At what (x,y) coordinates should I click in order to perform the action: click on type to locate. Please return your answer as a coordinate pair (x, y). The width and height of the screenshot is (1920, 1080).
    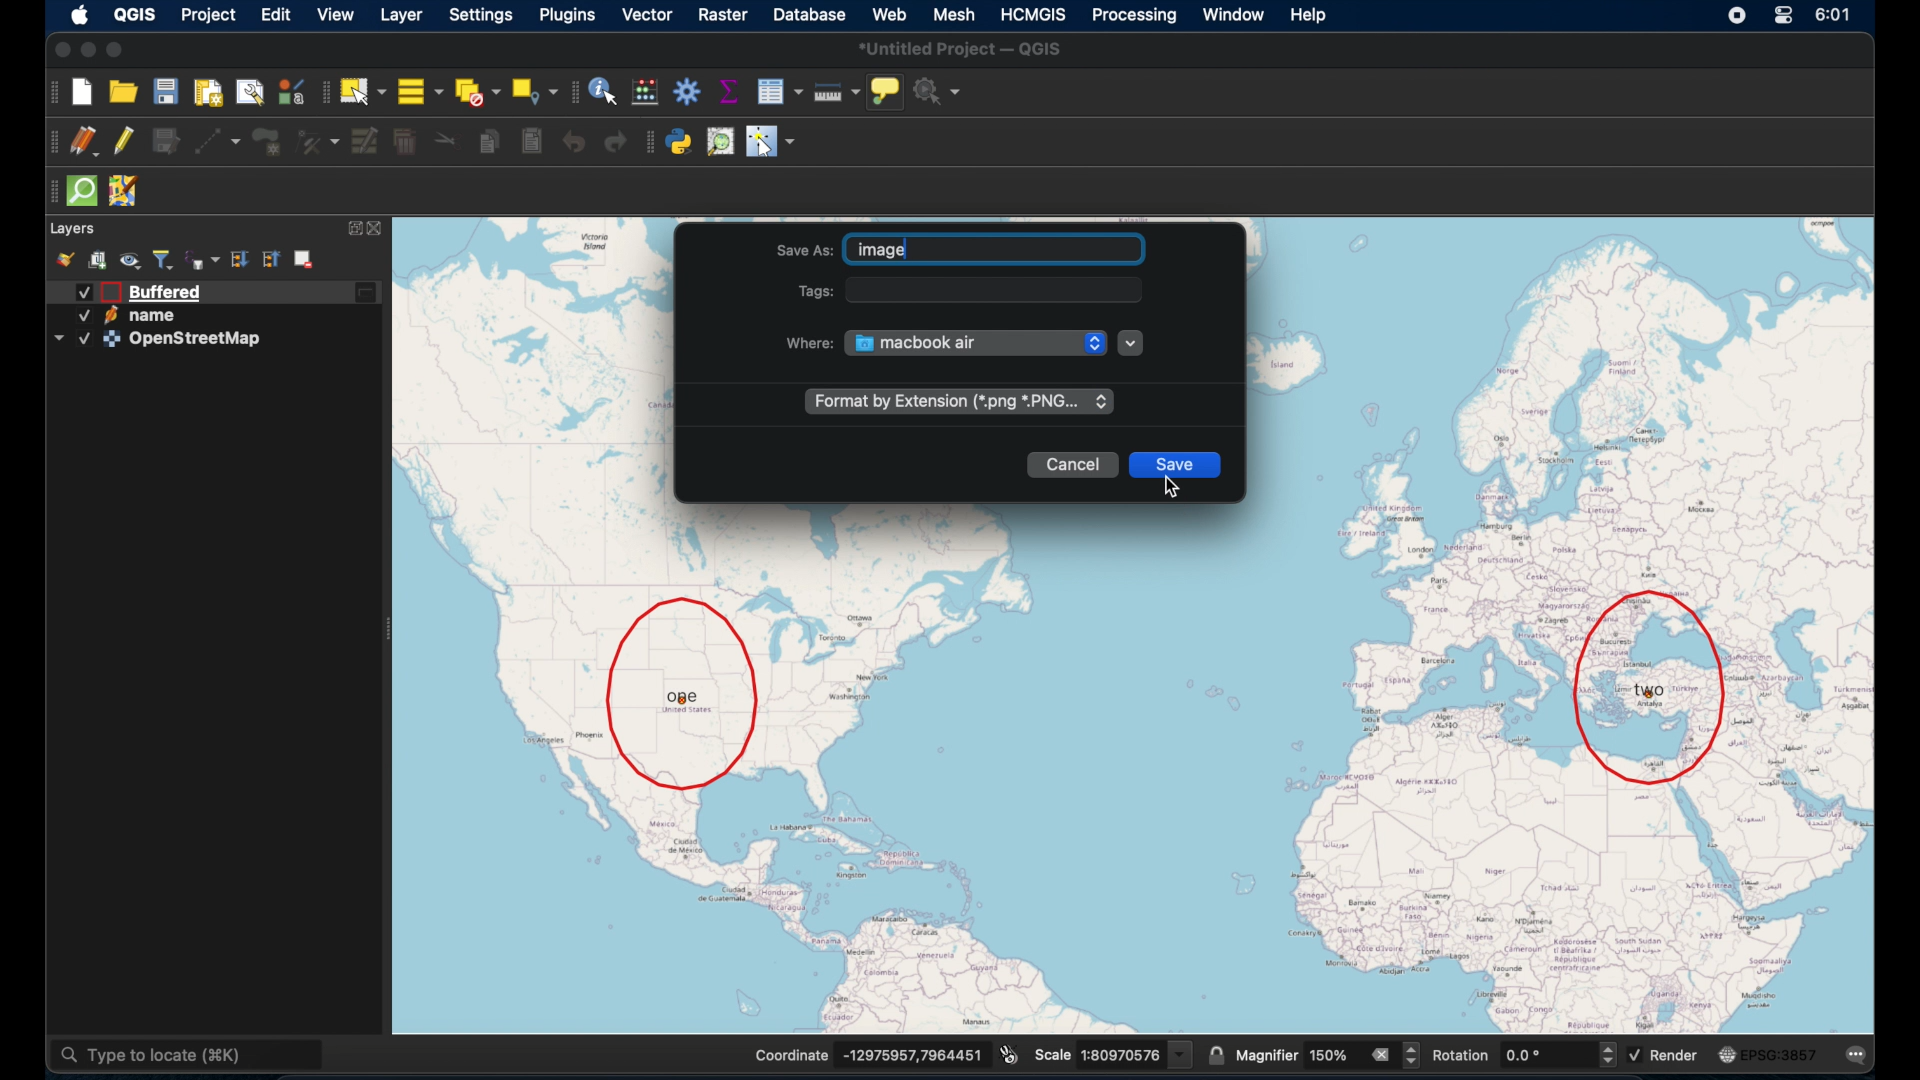
    Looking at the image, I should click on (191, 1052).